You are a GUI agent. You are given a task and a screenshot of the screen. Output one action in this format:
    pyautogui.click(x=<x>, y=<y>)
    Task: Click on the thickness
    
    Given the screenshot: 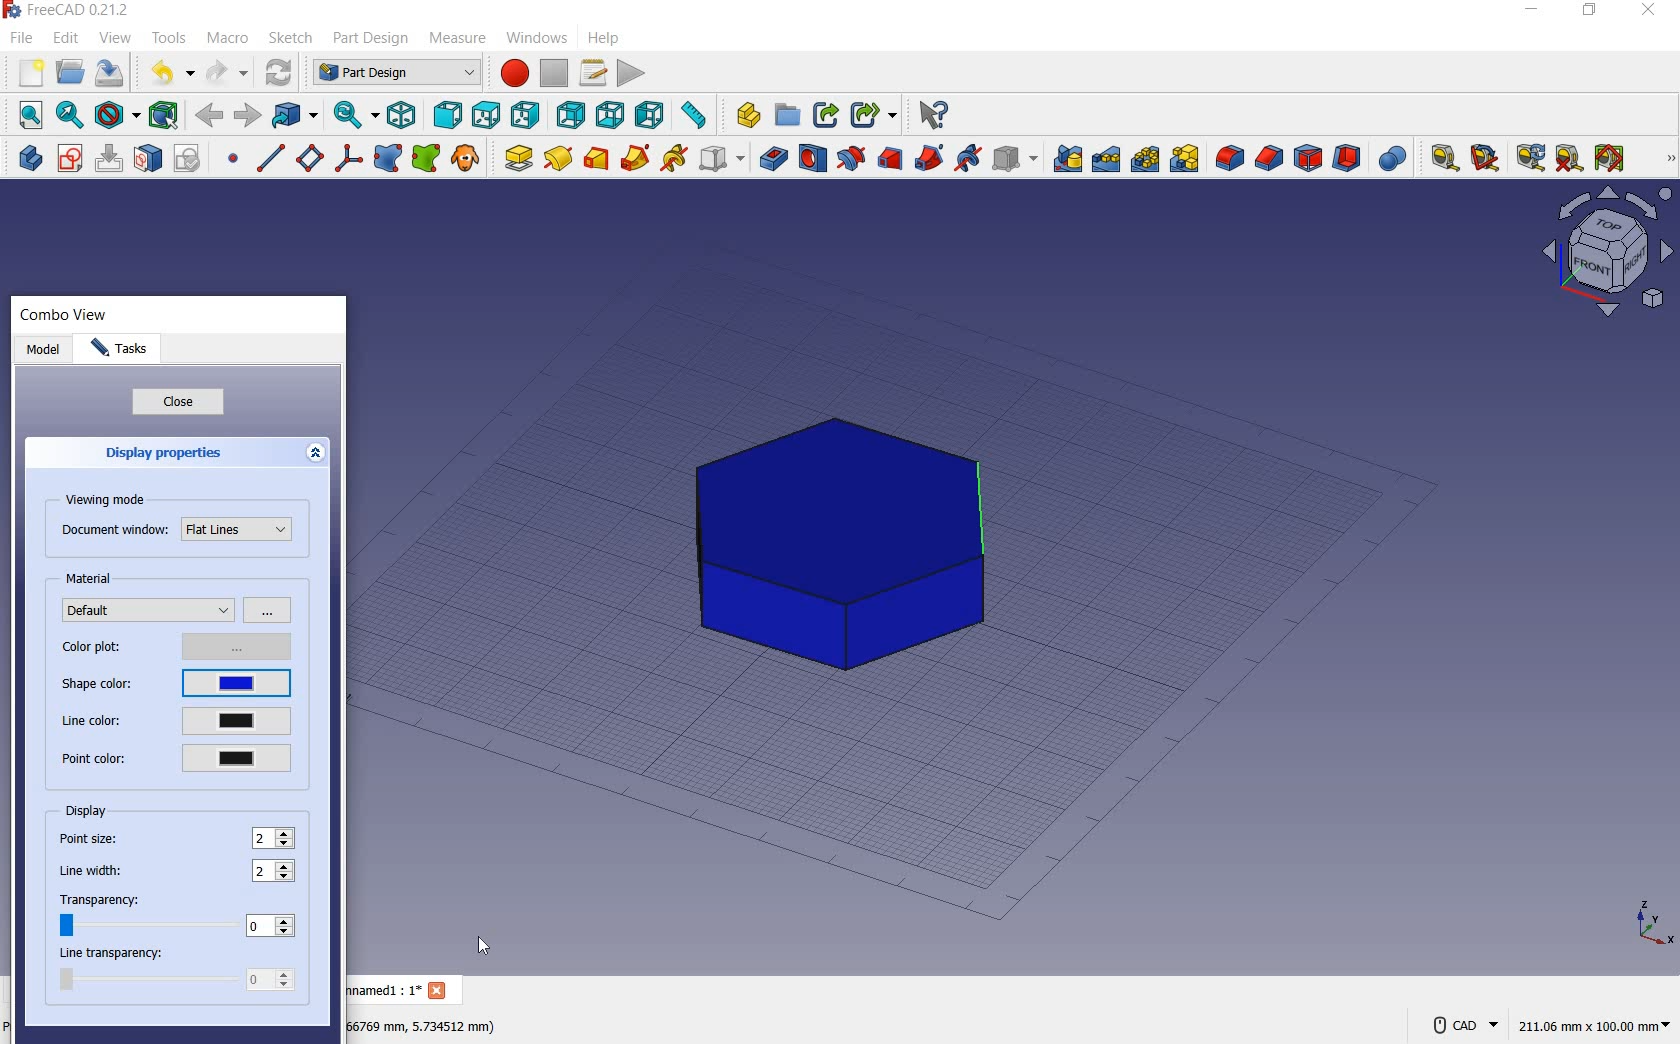 What is the action you would take?
    pyautogui.click(x=1348, y=160)
    